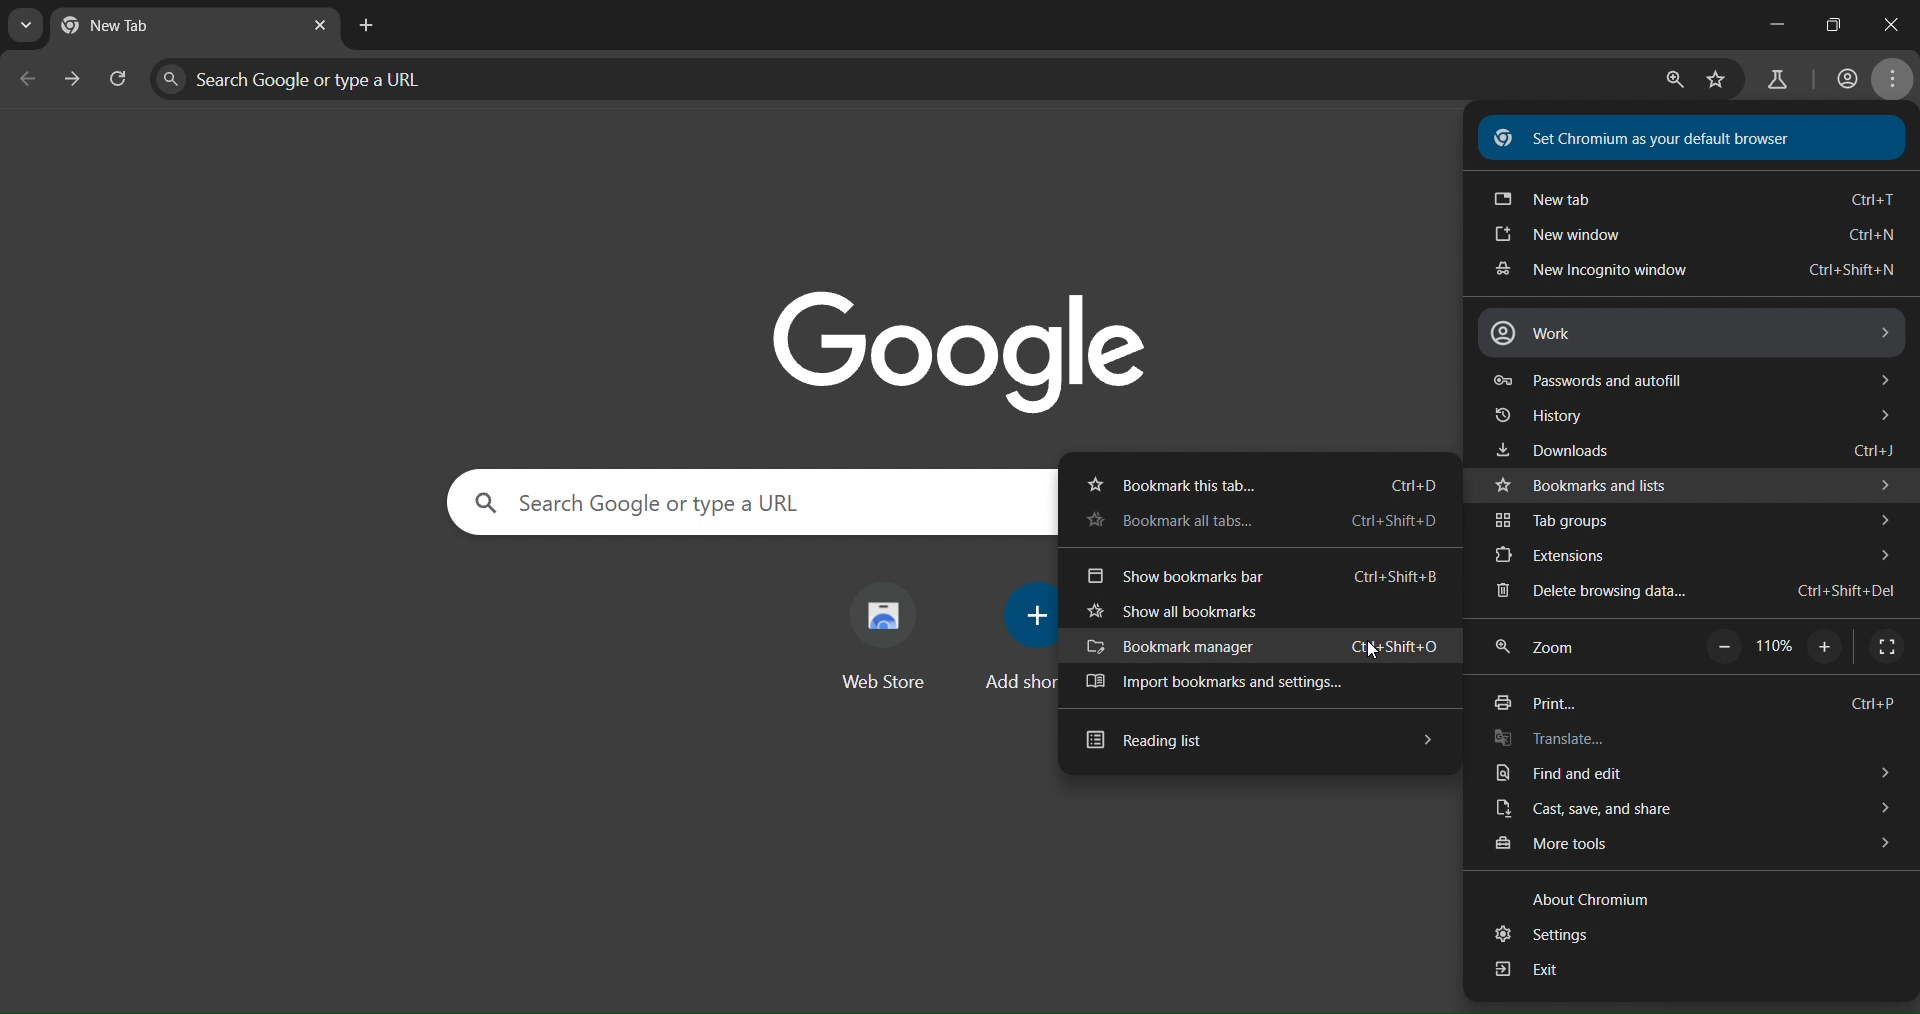  I want to click on settings, so click(1543, 935).